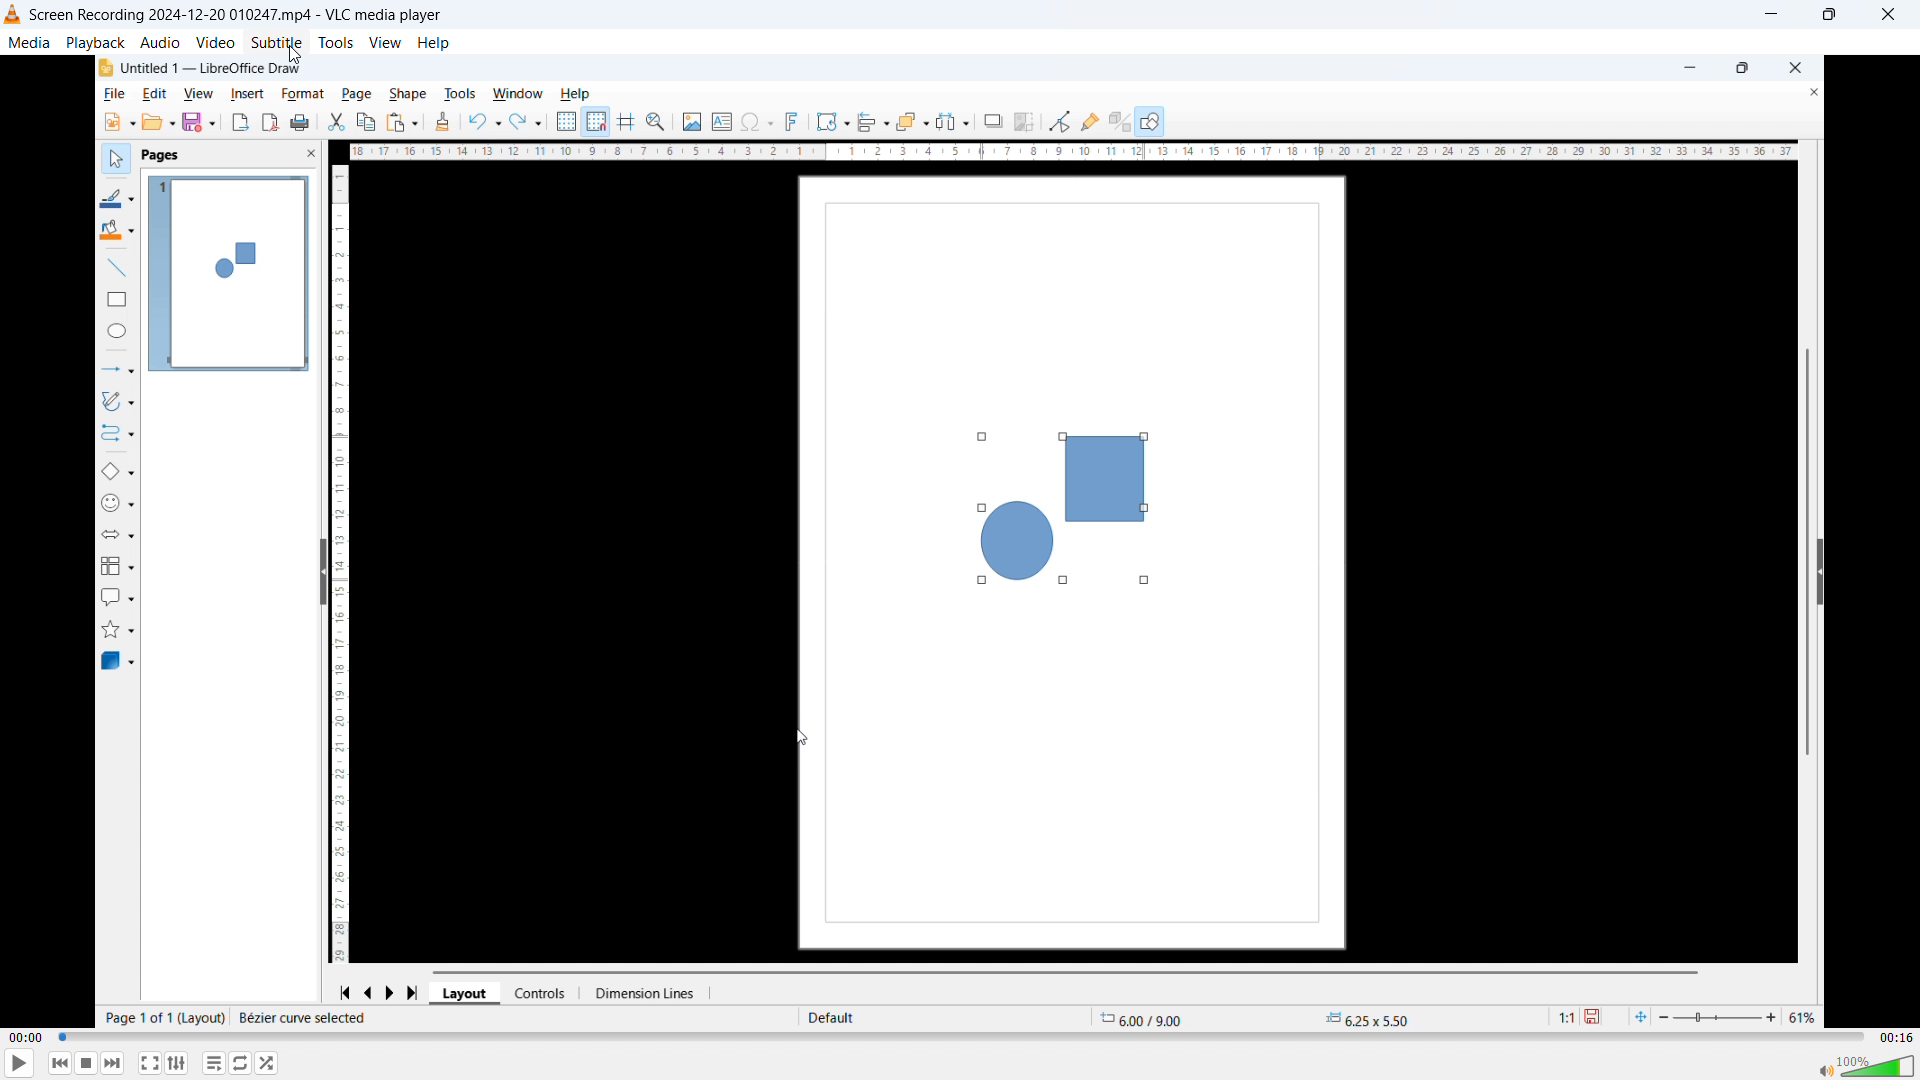 Image resolution: width=1920 pixels, height=1080 pixels. What do you see at coordinates (344, 990) in the screenshot?
I see `first page` at bounding box center [344, 990].